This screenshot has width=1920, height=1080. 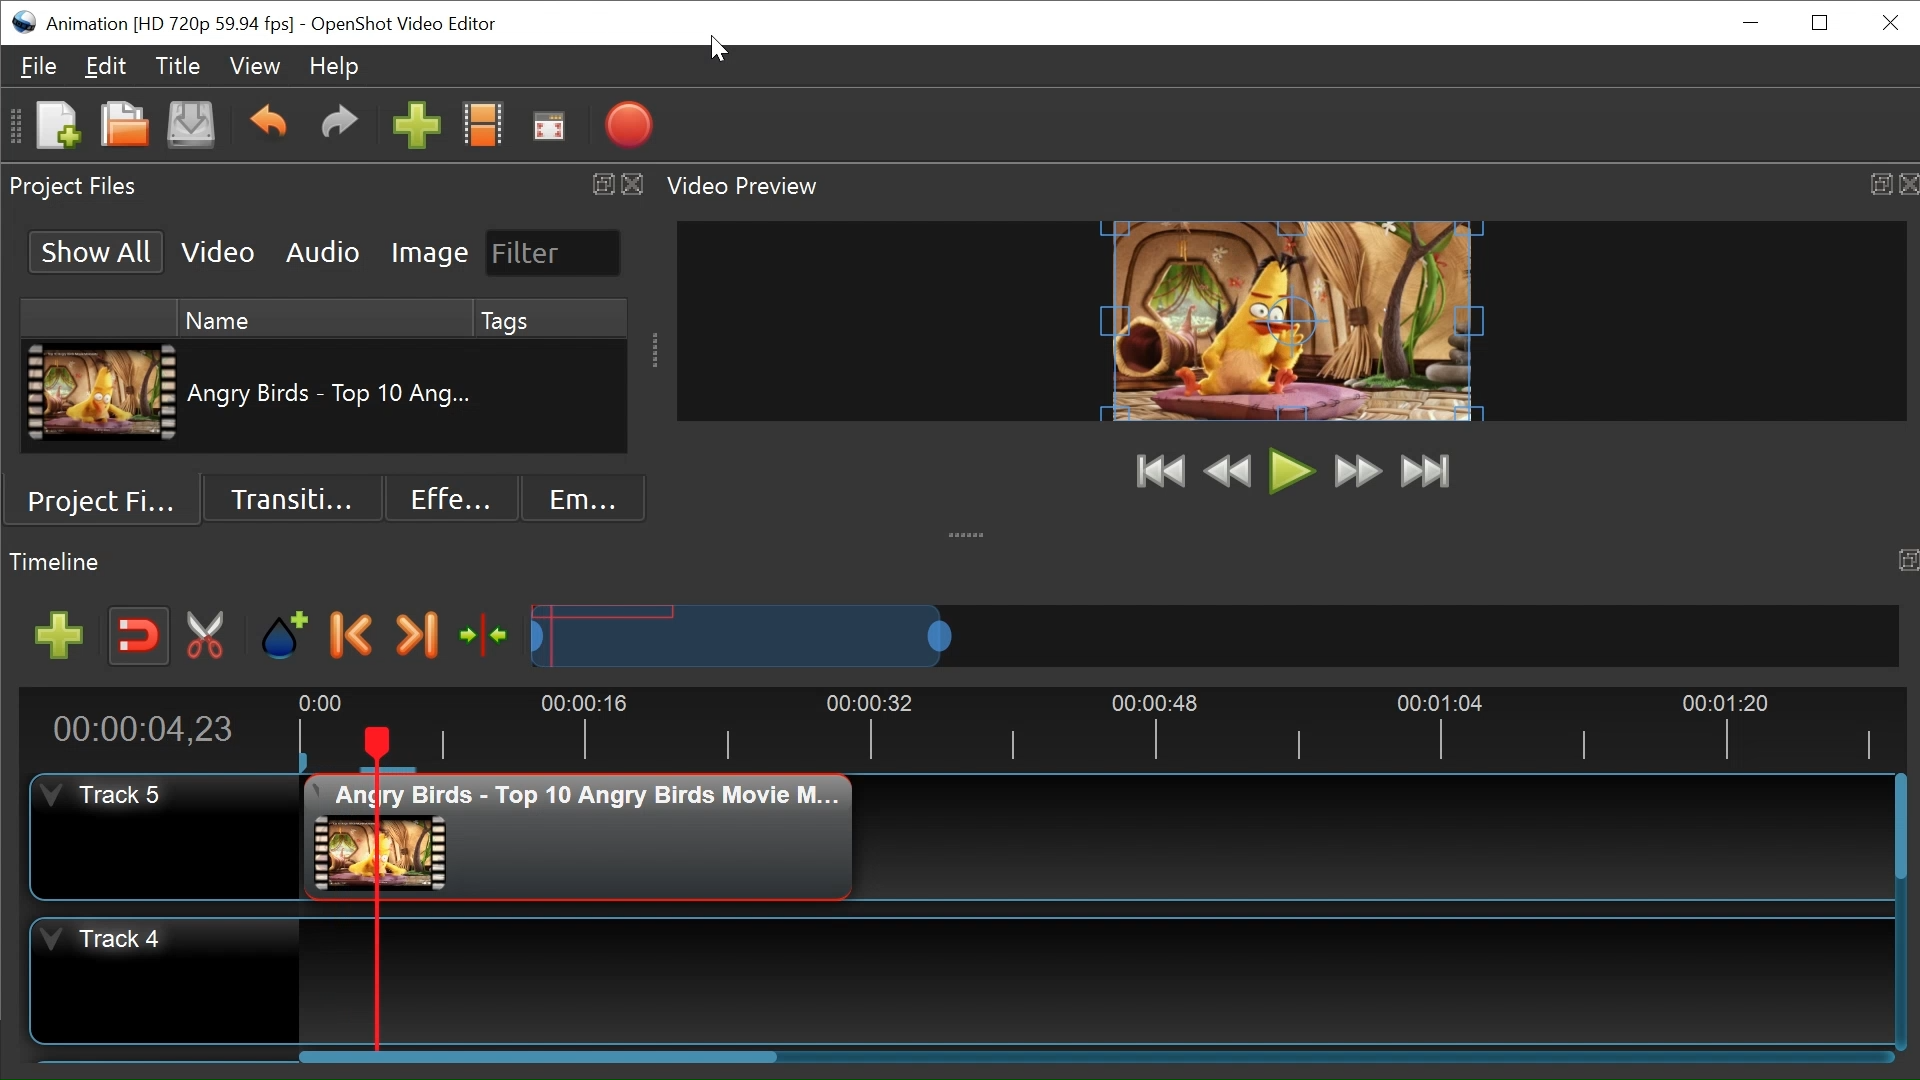 What do you see at coordinates (142, 730) in the screenshot?
I see `Current Position` at bounding box center [142, 730].